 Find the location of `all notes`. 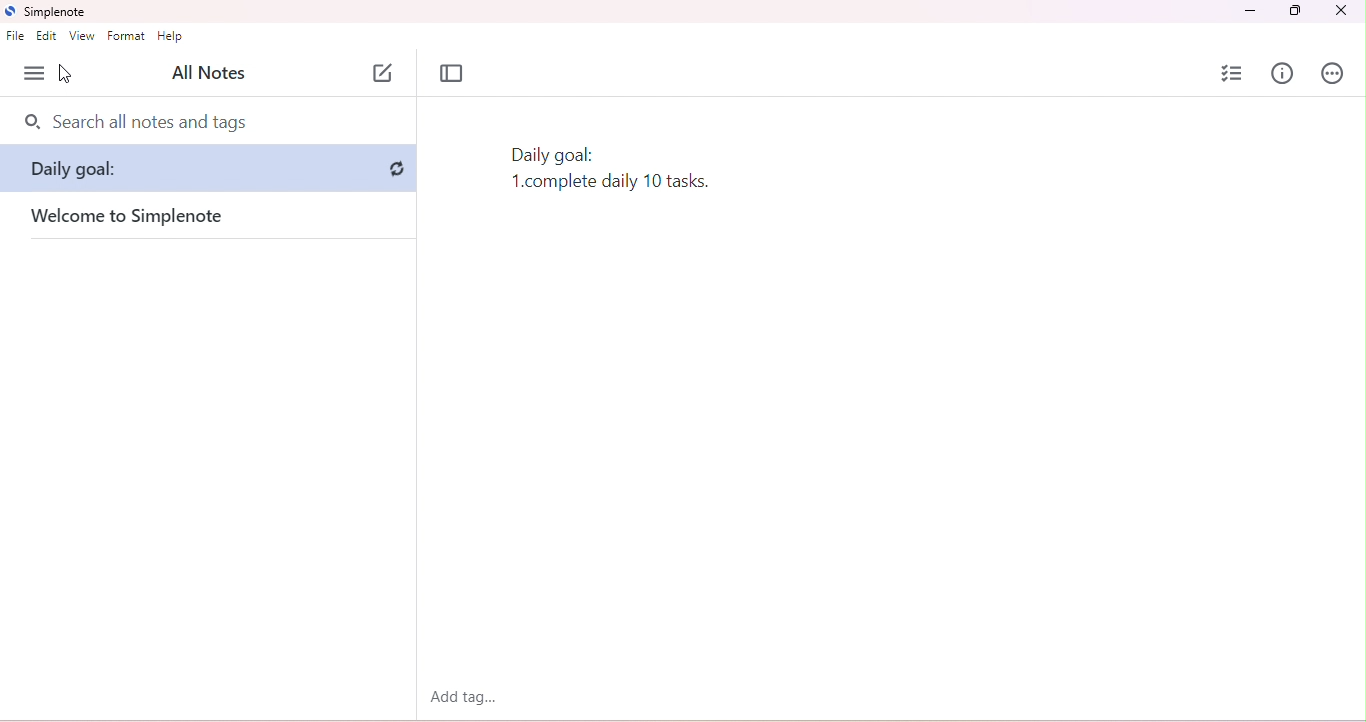

all notes is located at coordinates (209, 71).